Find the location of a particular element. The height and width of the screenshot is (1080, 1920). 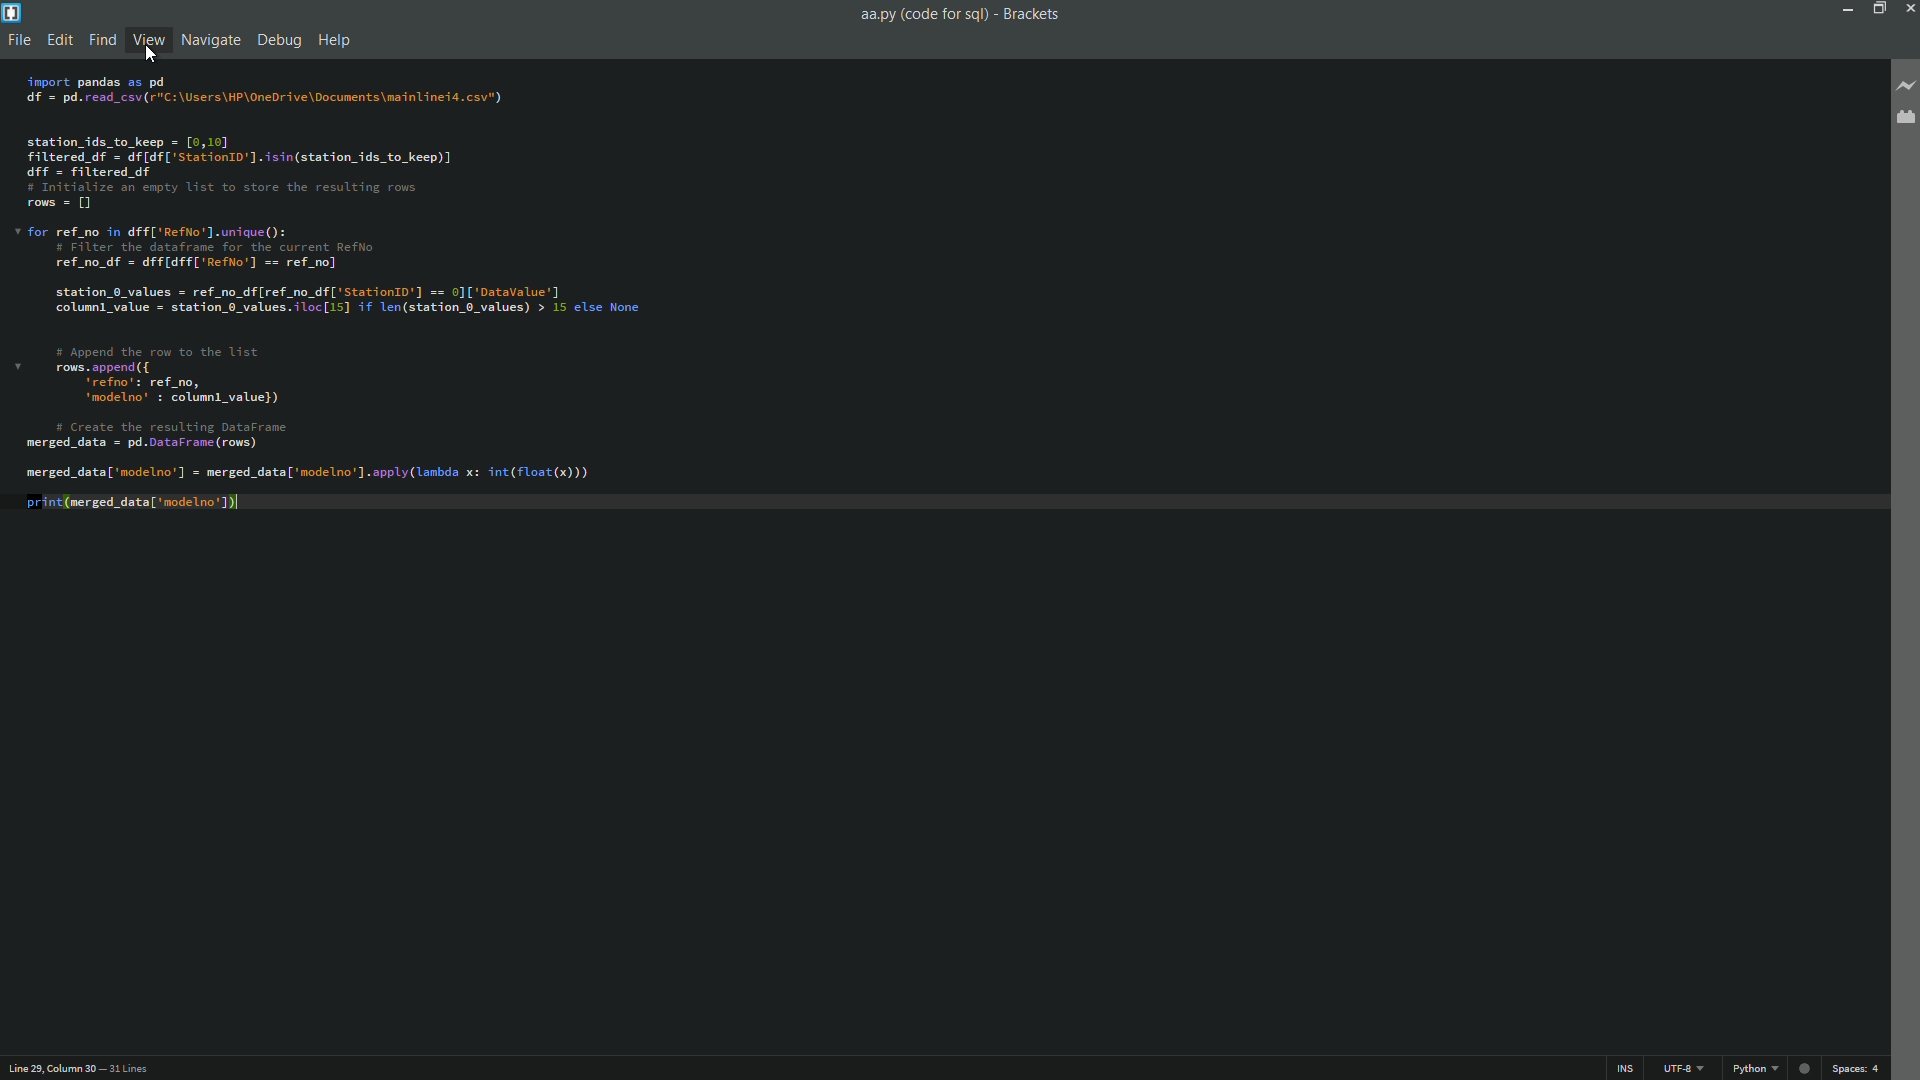

edit menu is located at coordinates (57, 39).